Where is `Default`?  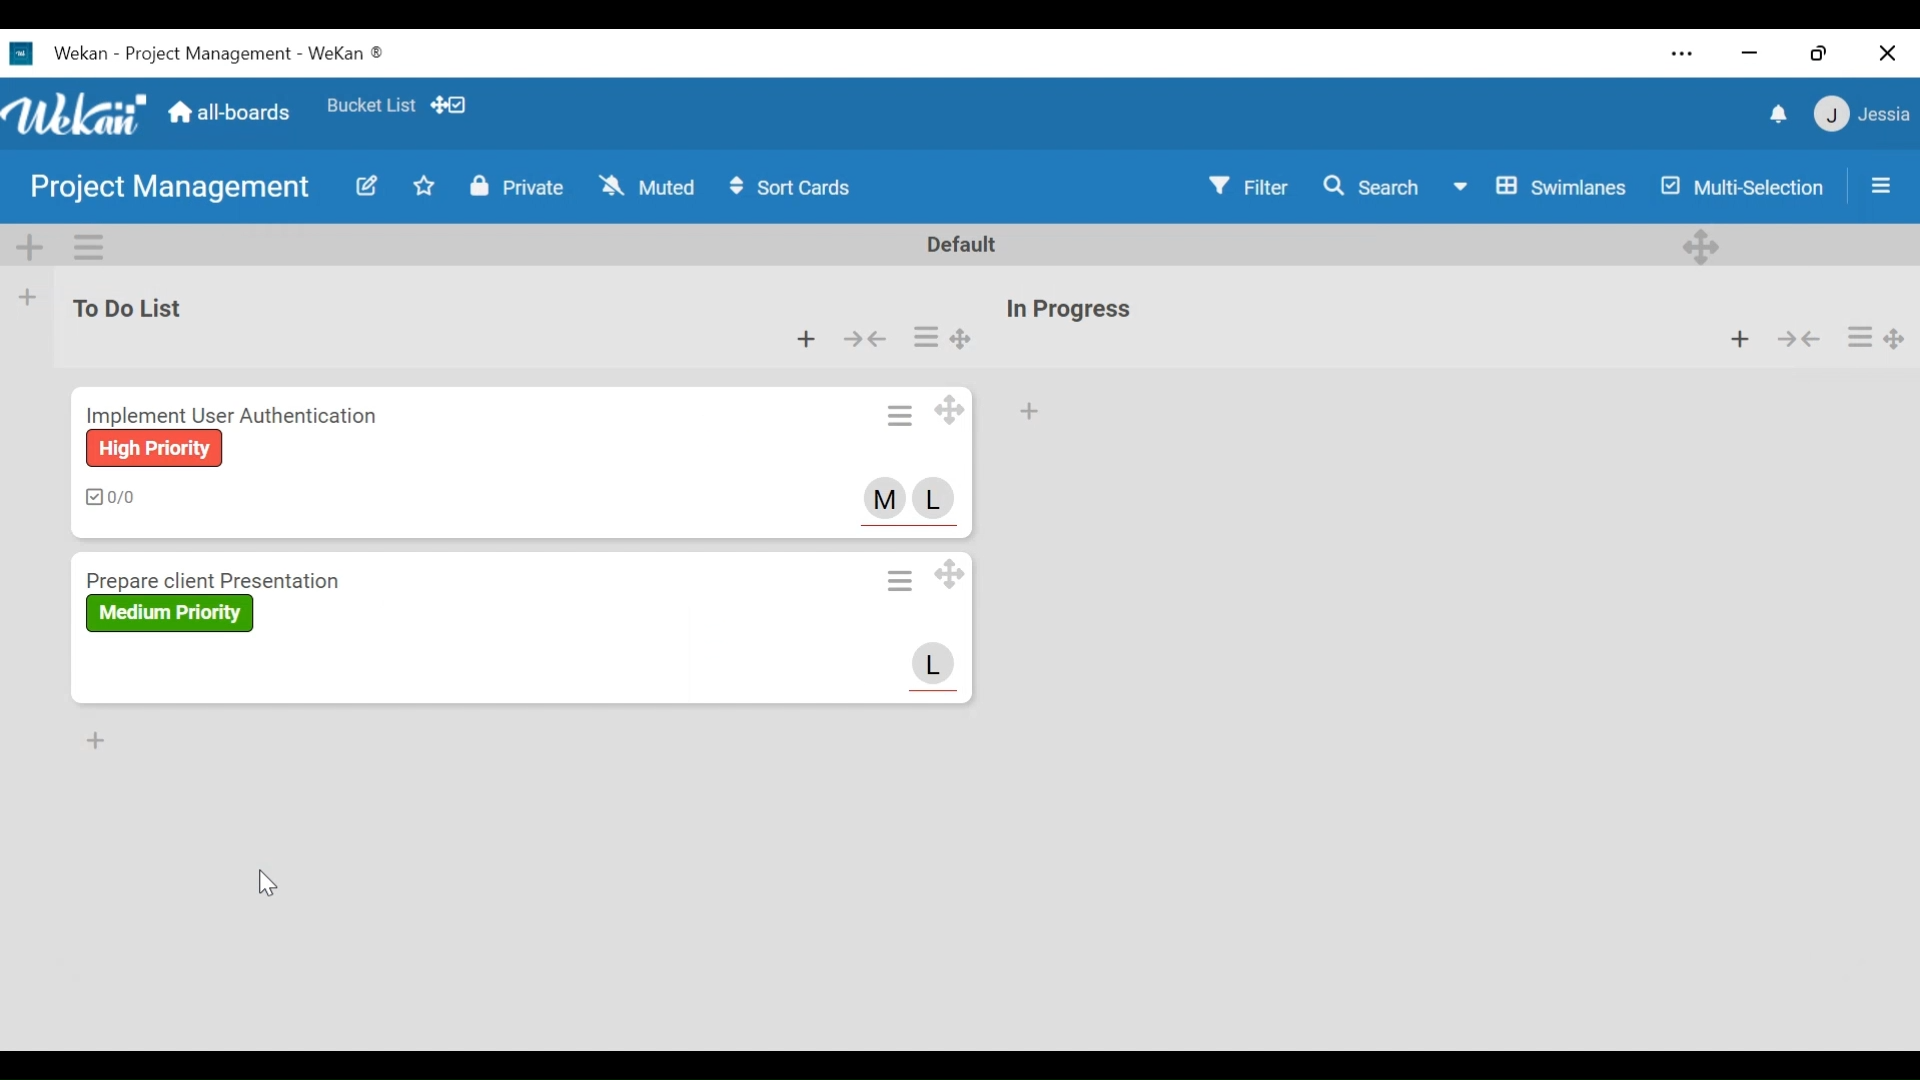 Default is located at coordinates (953, 245).